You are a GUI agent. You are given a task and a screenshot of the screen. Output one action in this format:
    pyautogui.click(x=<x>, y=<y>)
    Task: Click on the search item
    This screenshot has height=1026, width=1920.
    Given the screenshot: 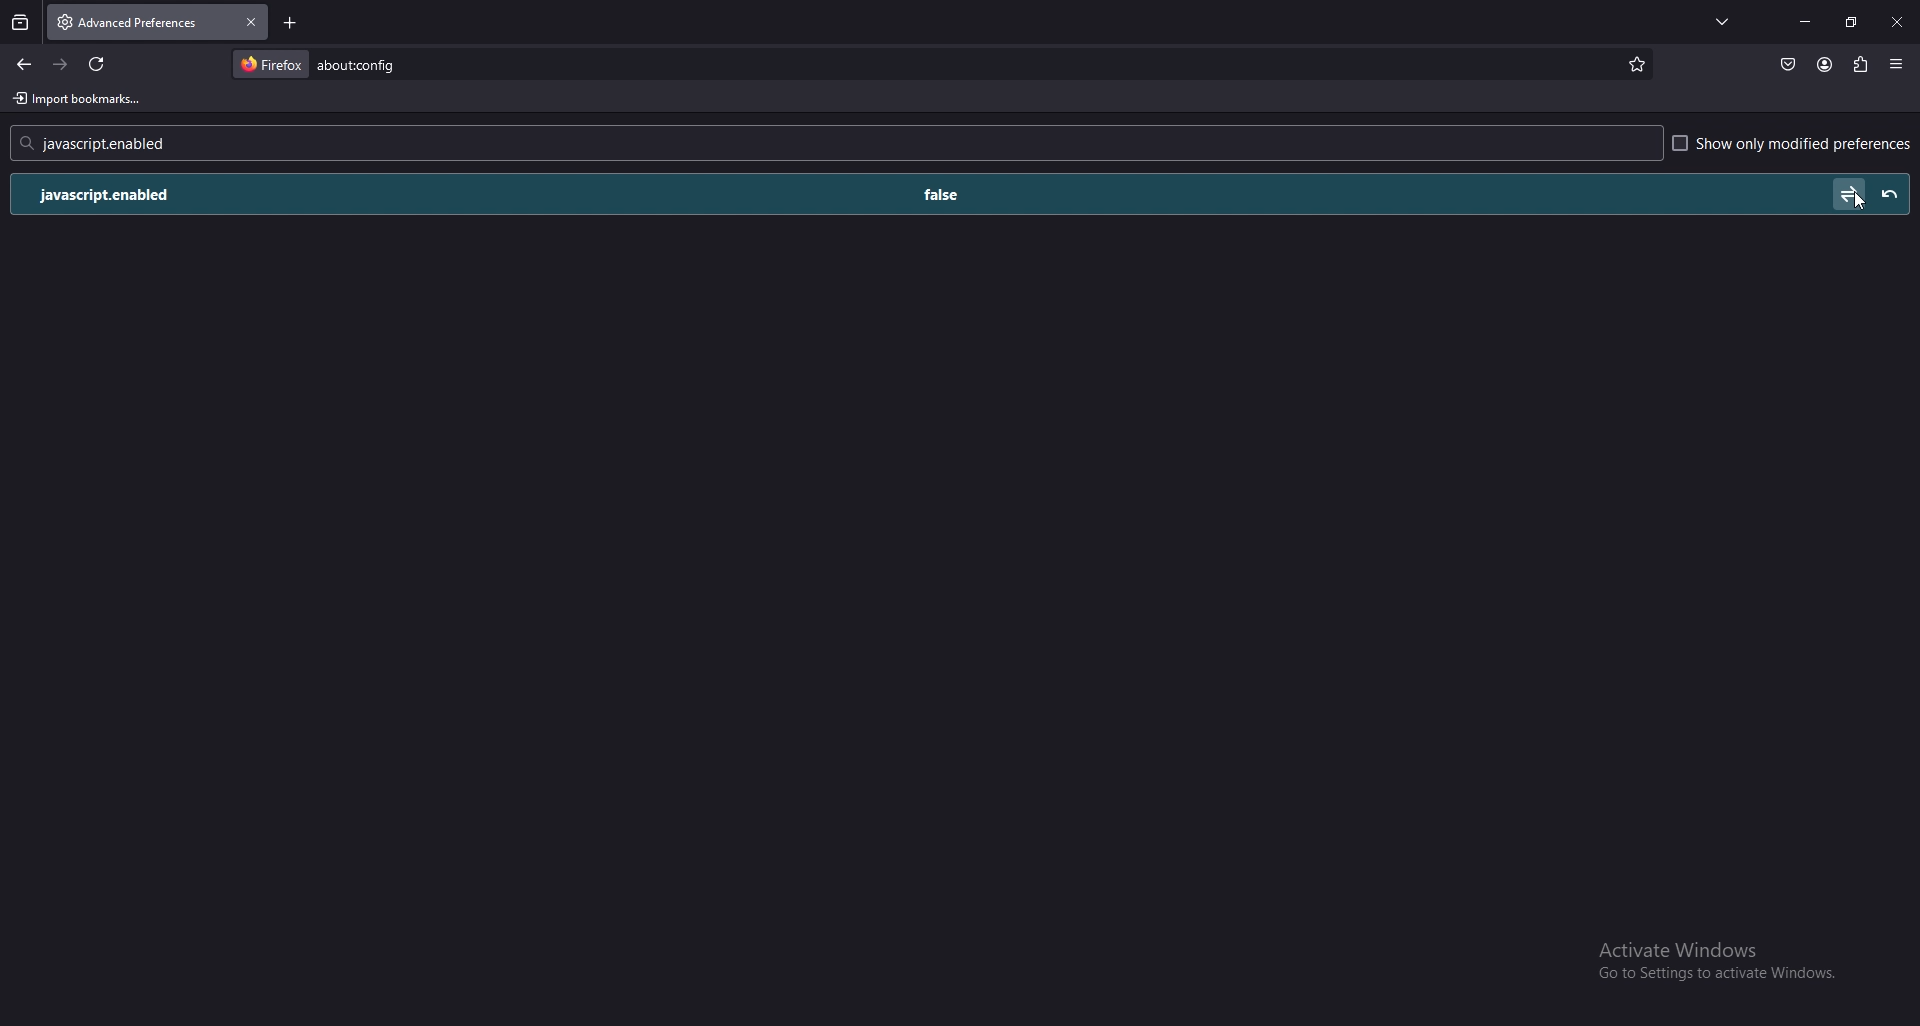 What is the action you would take?
    pyautogui.click(x=361, y=63)
    